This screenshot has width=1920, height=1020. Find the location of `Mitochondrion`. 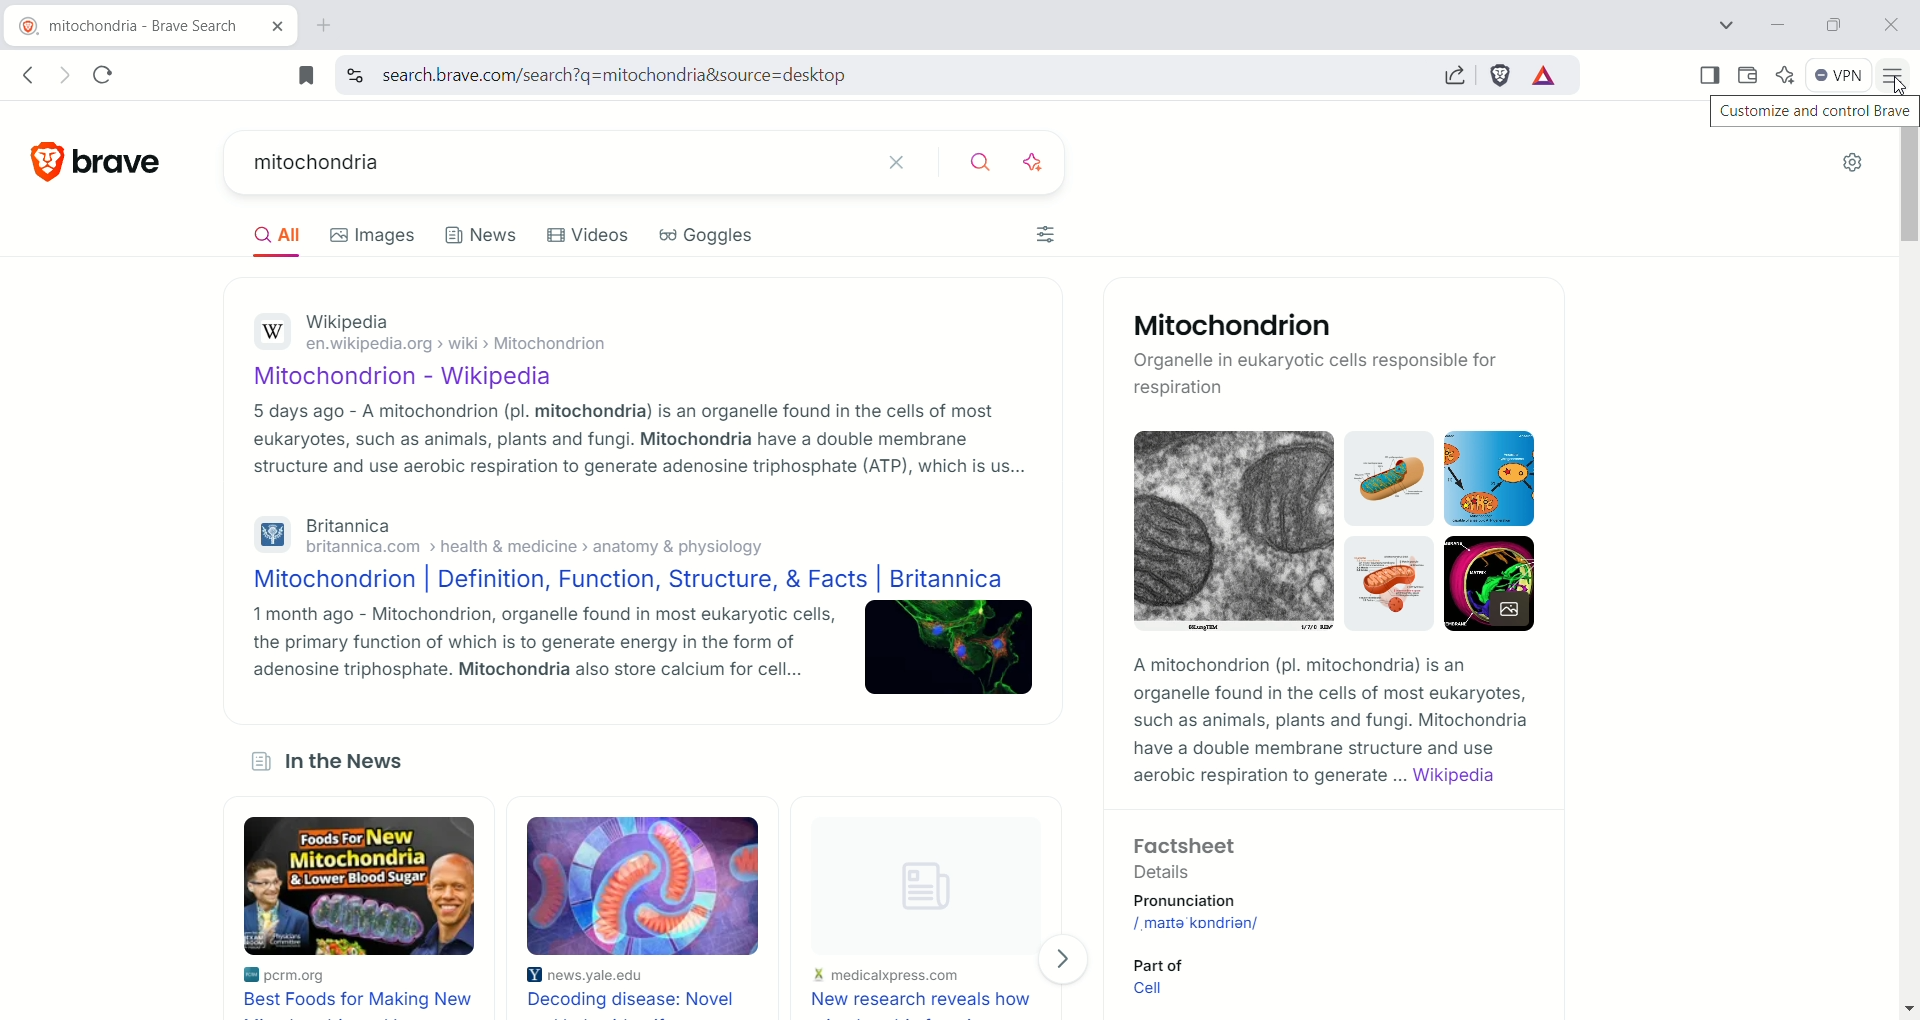

Mitochondrion is located at coordinates (1251, 320).